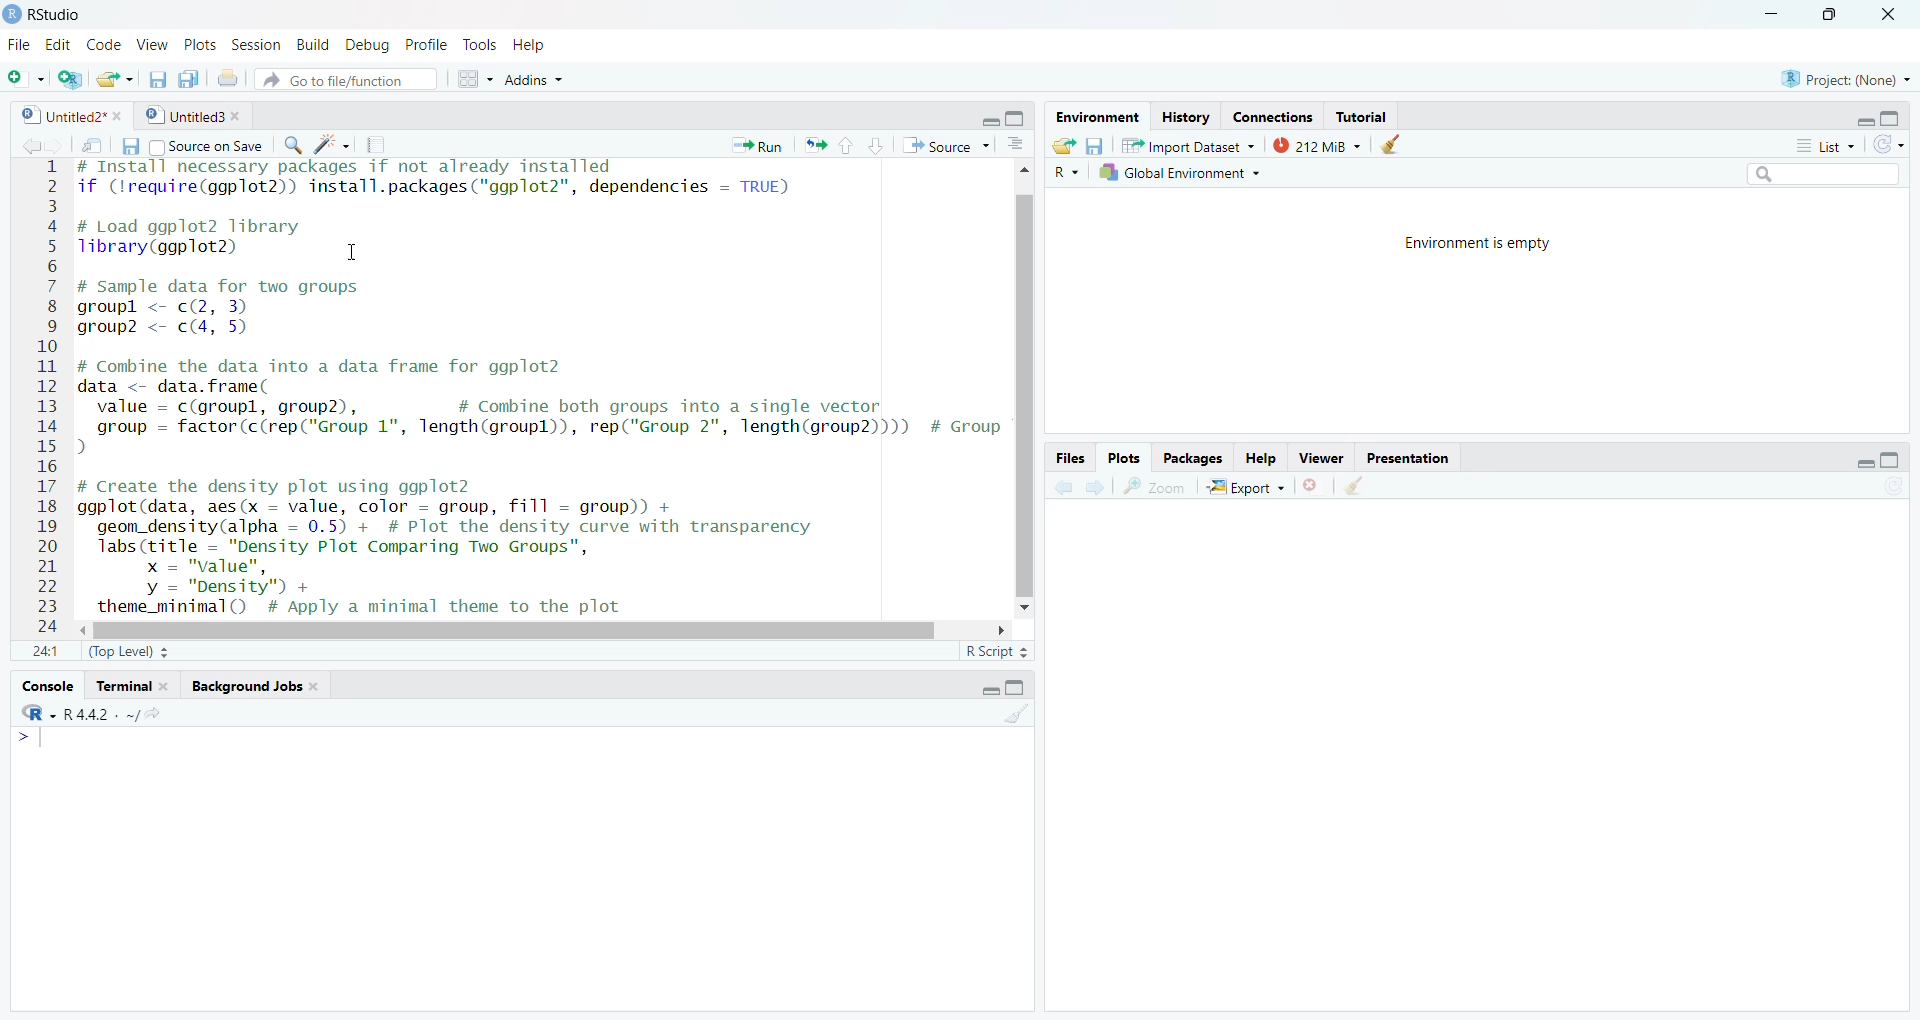  What do you see at coordinates (192, 80) in the screenshot?
I see `save all open documents` at bounding box center [192, 80].